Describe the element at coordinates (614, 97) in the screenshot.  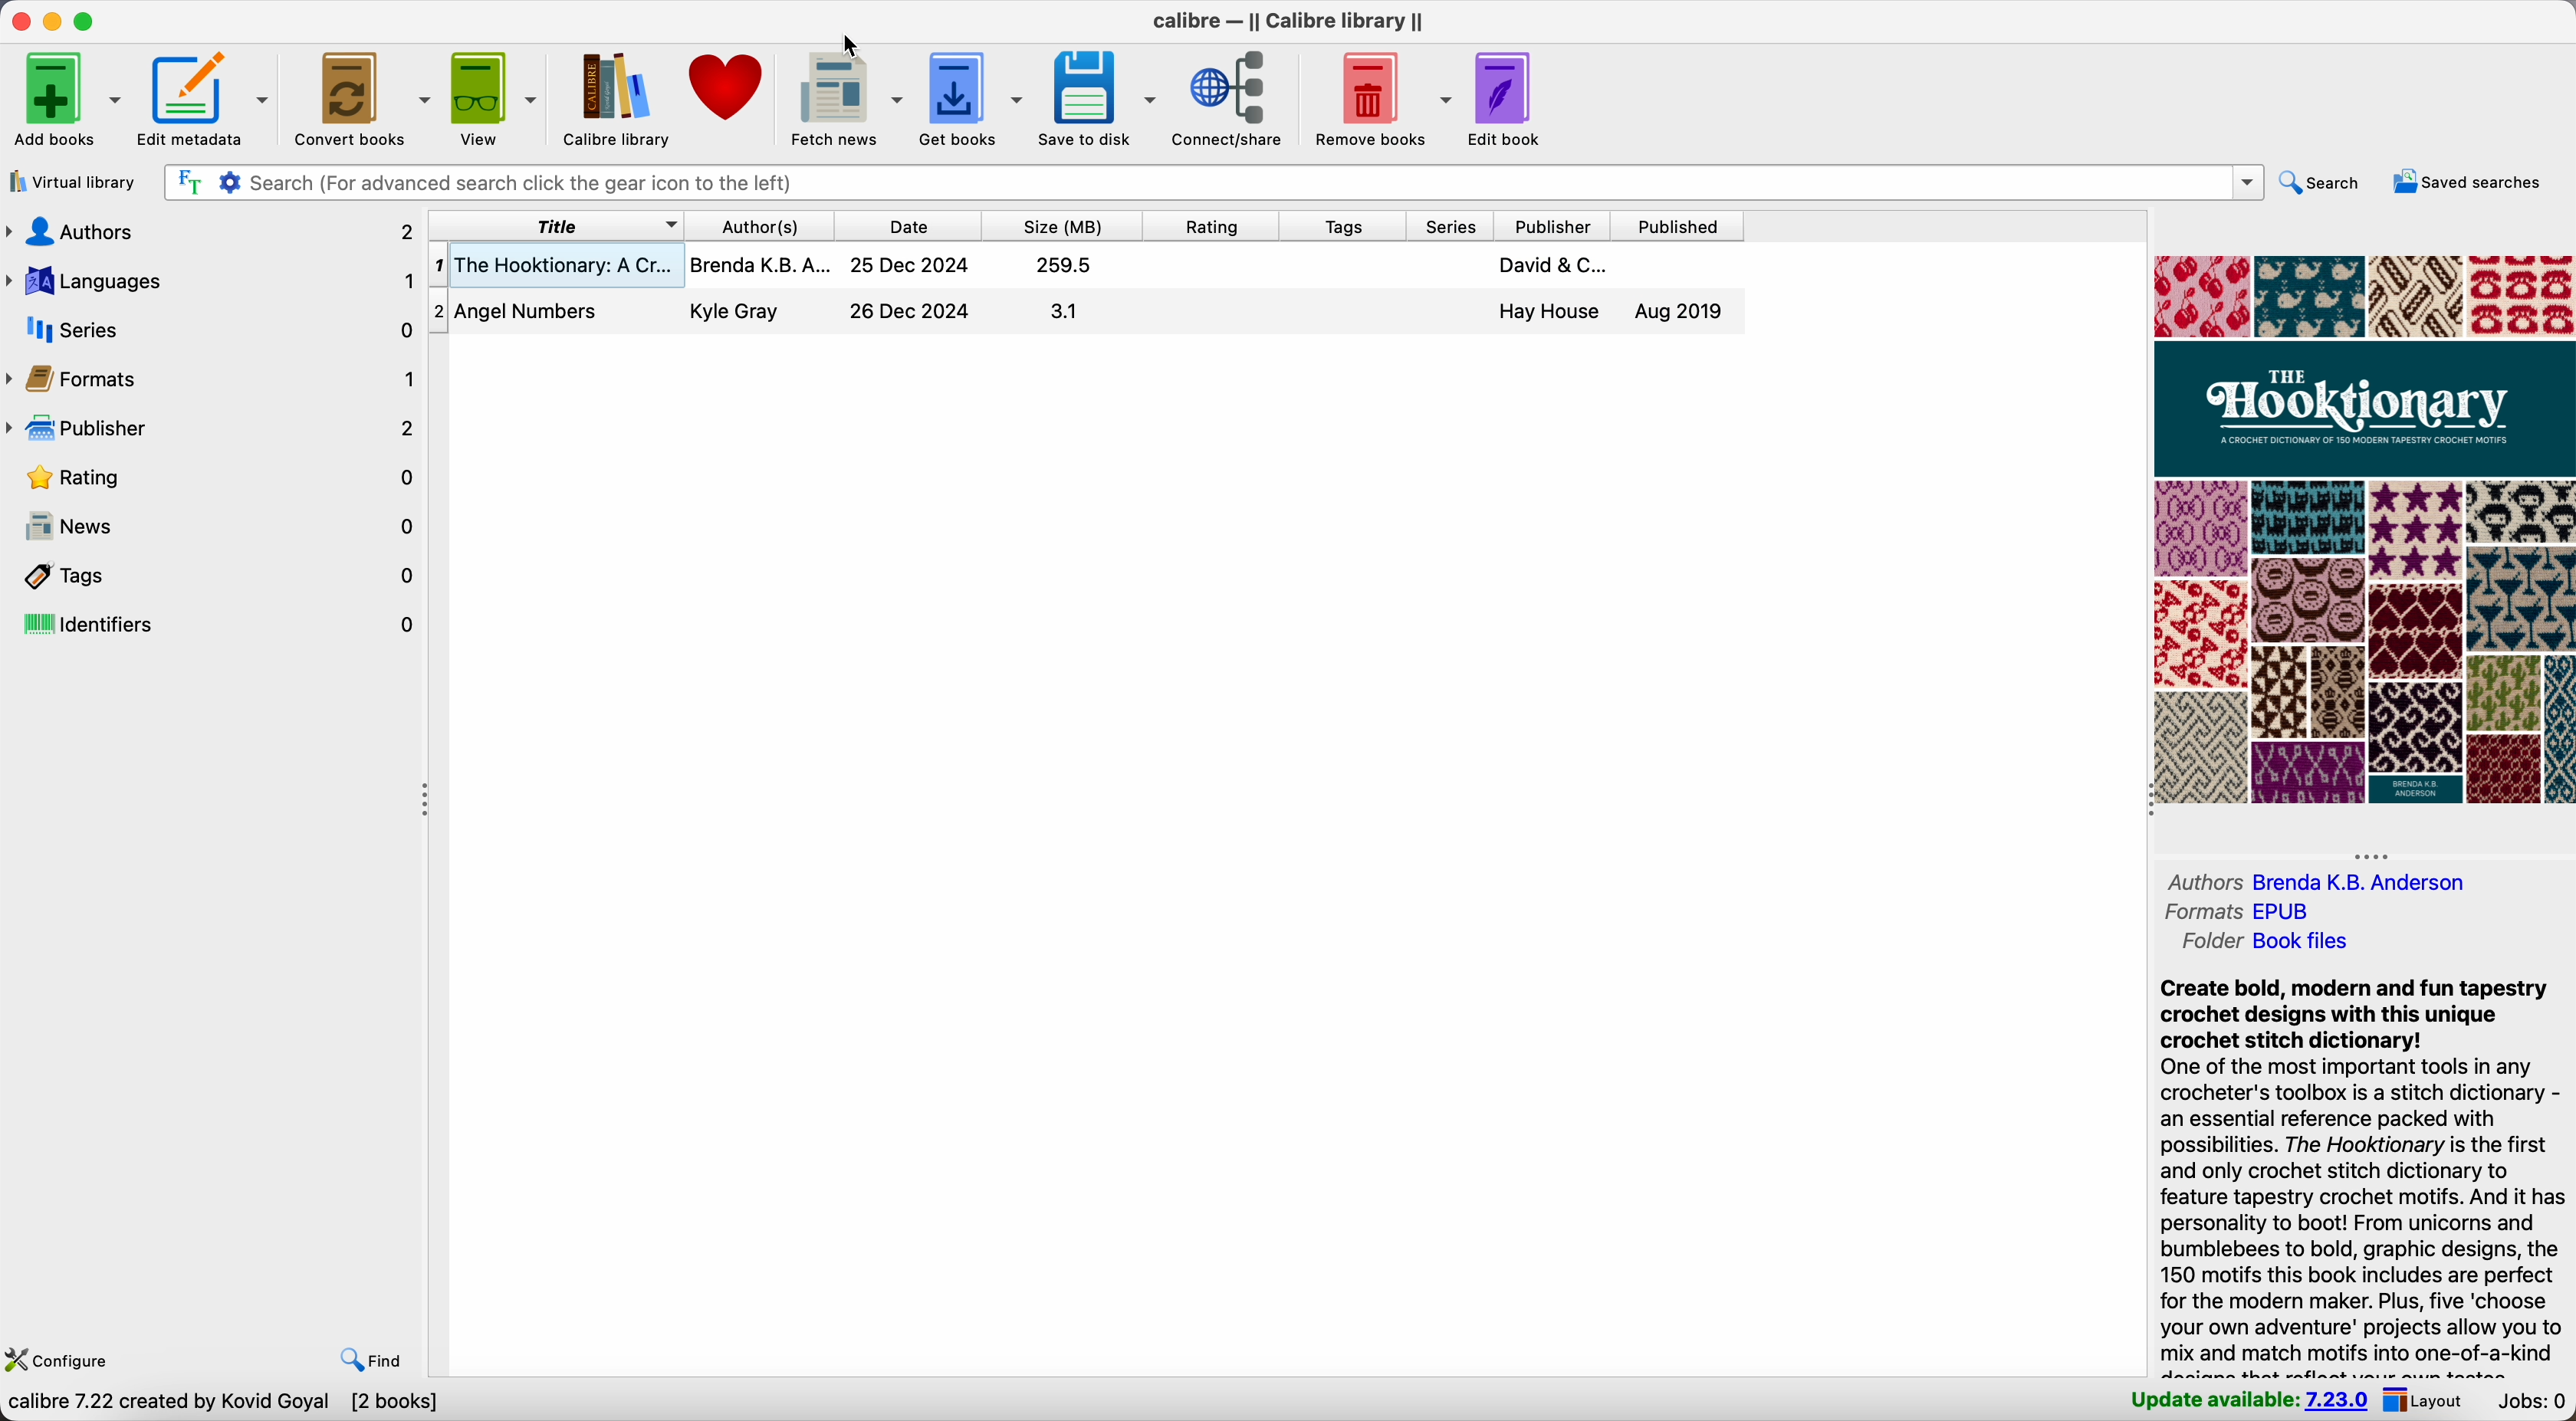
I see `Calibre library` at that location.